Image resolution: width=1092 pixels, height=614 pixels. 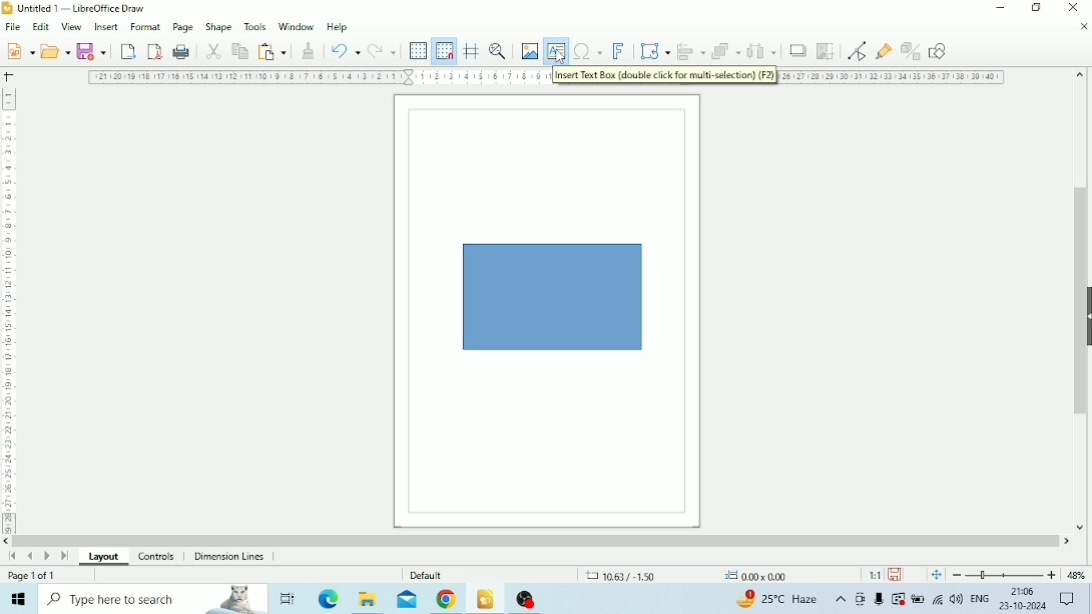 What do you see at coordinates (33, 576) in the screenshot?
I see `Page number` at bounding box center [33, 576].